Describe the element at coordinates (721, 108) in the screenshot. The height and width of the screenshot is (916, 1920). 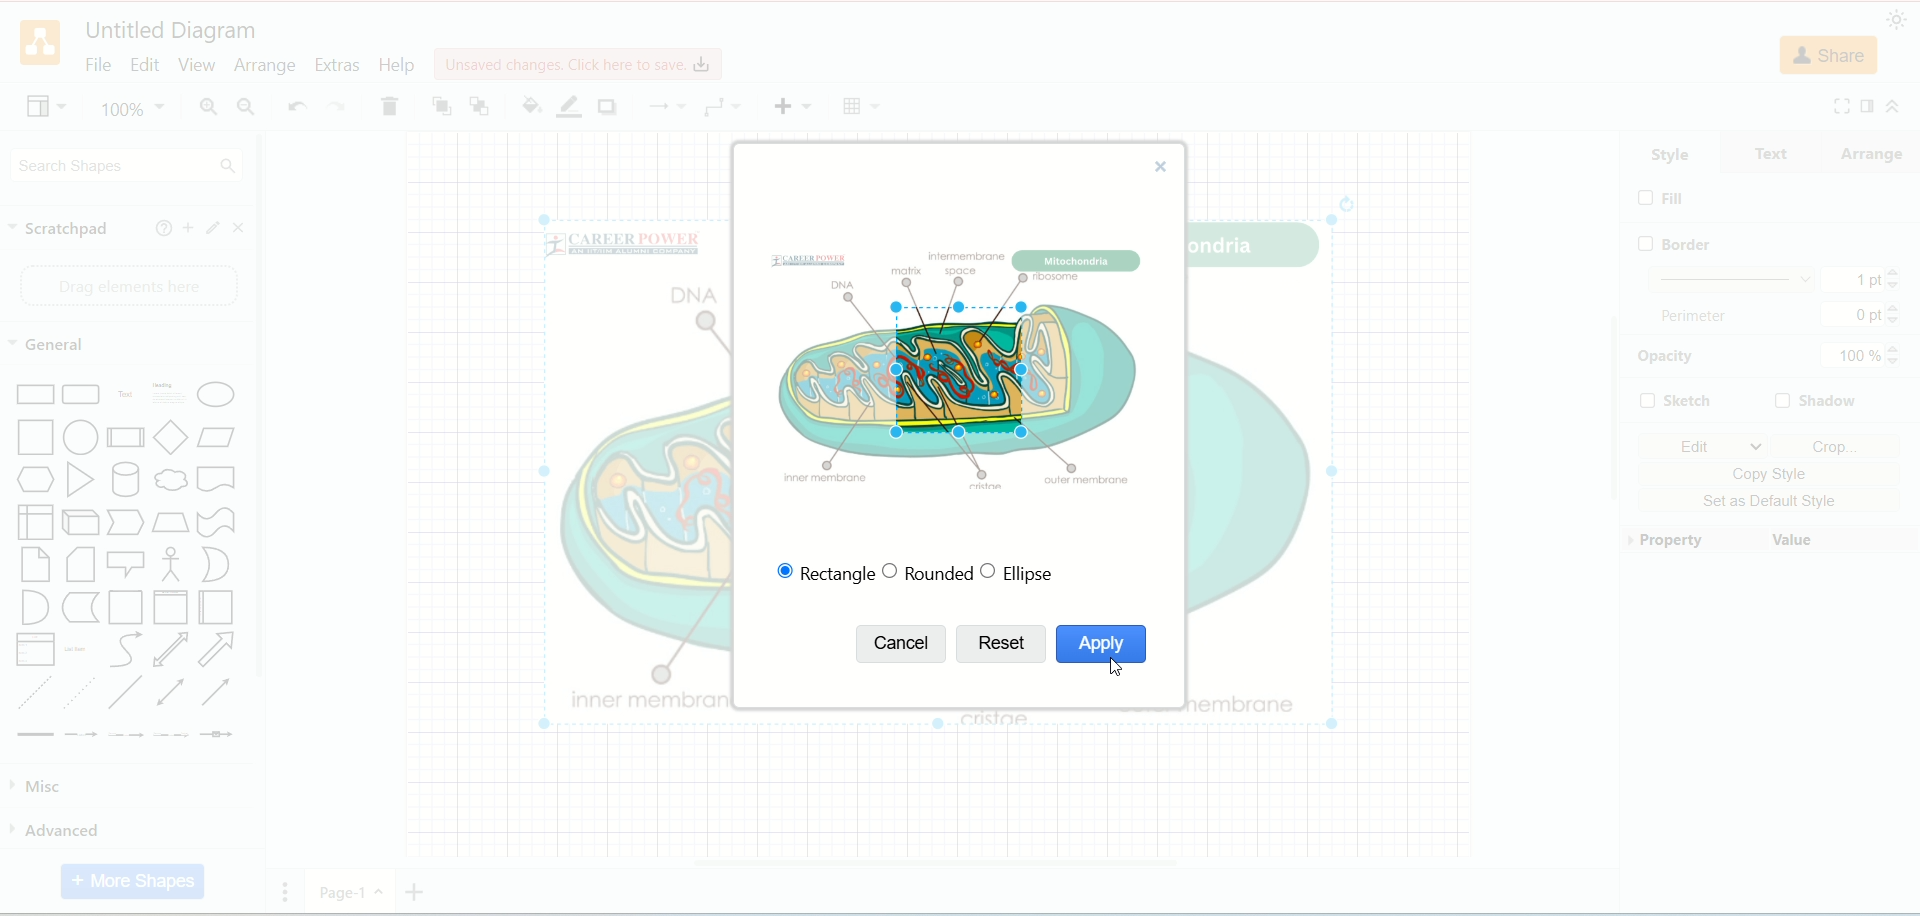
I see `waypoints` at that location.